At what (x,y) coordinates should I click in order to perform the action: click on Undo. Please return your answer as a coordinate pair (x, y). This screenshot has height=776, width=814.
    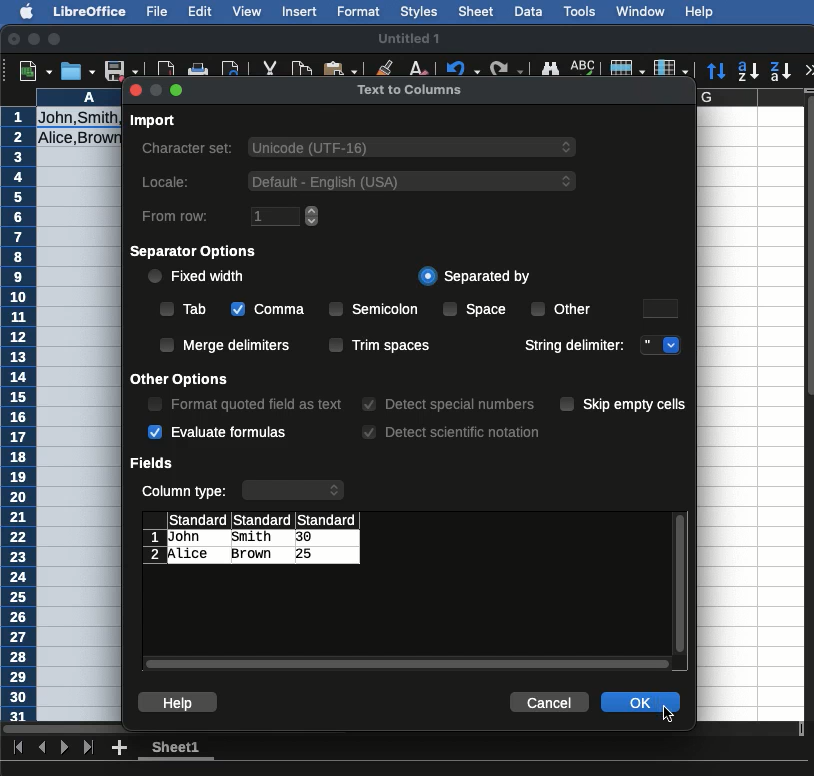
    Looking at the image, I should click on (465, 68).